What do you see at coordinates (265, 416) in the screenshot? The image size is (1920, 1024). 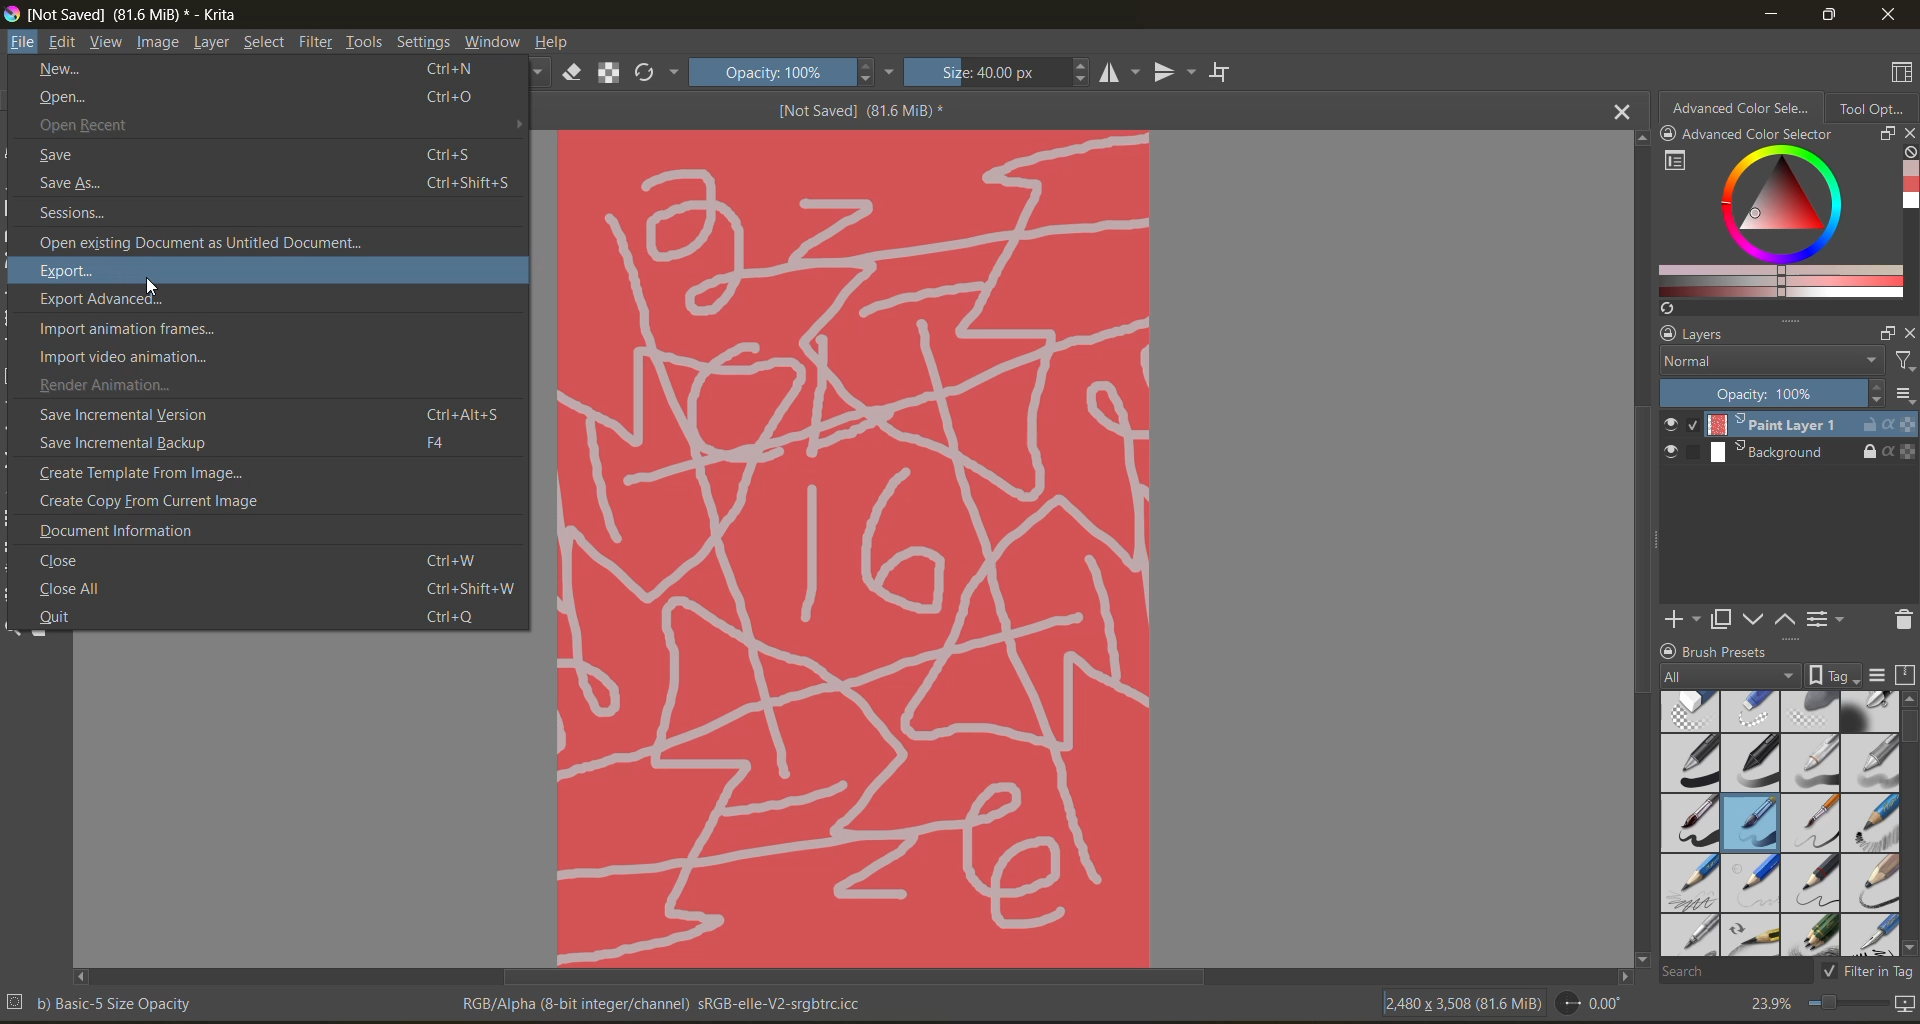 I see `save incremental version` at bounding box center [265, 416].